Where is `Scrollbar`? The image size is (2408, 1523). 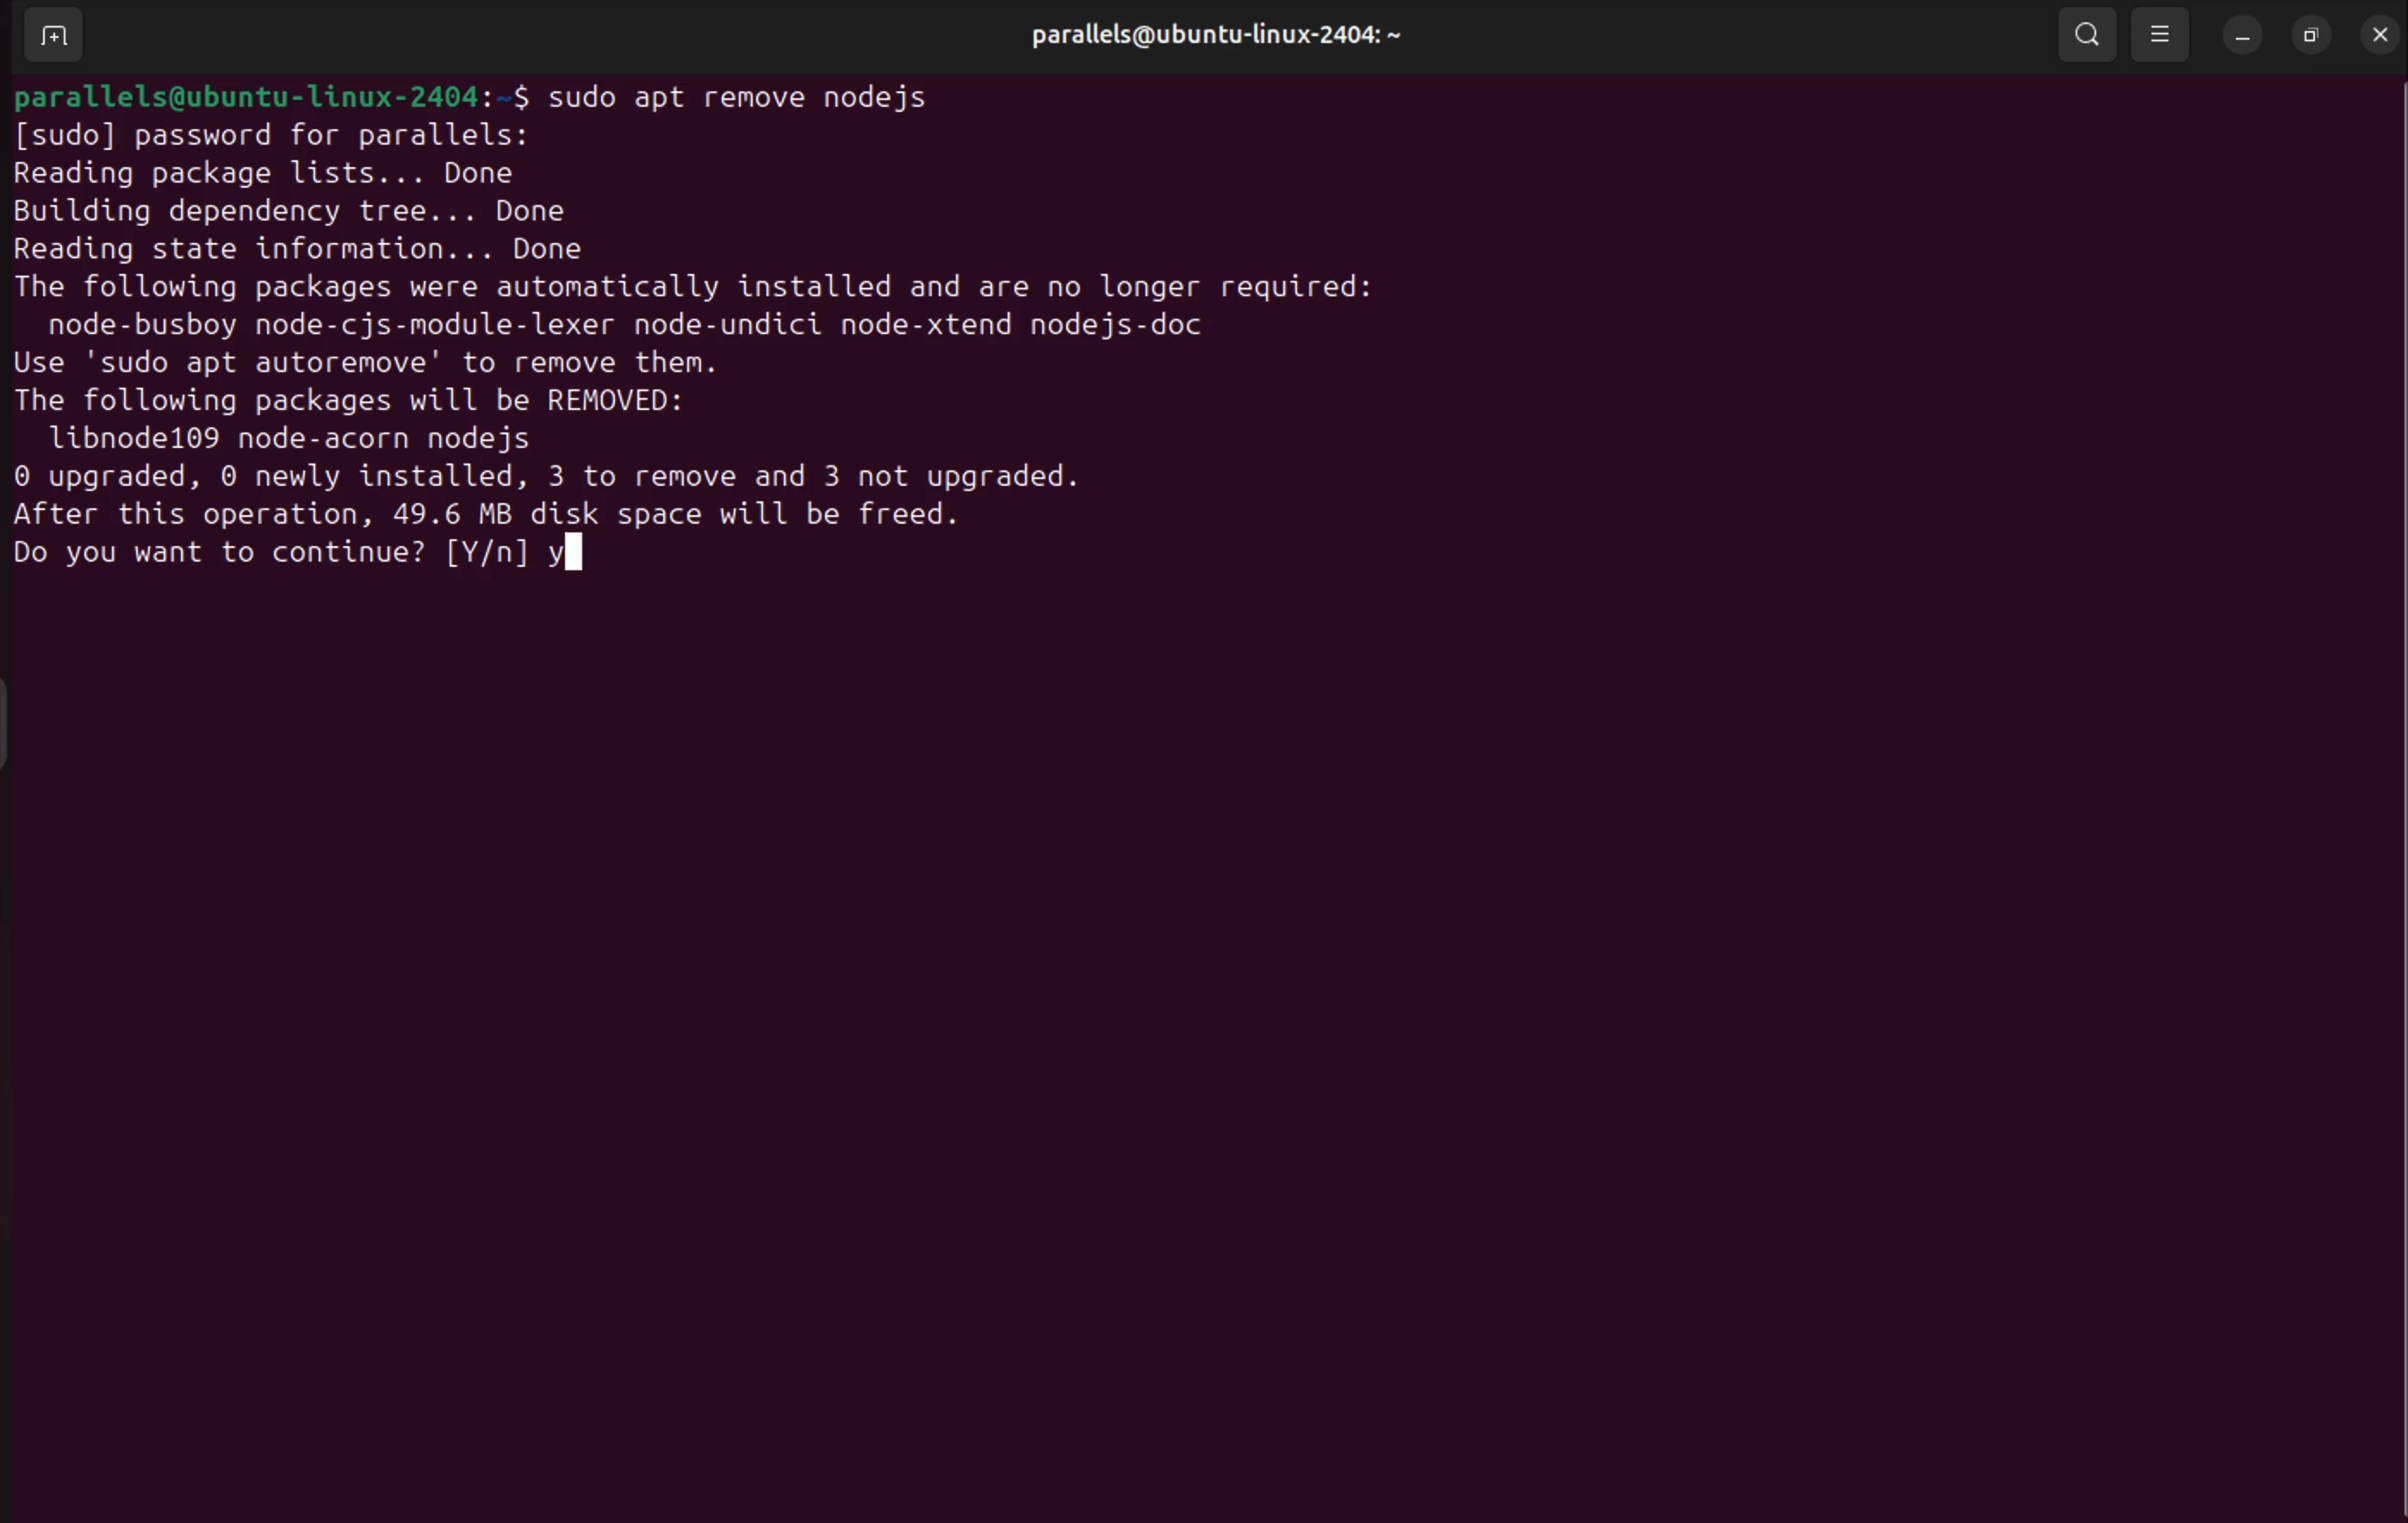
Scrollbar is located at coordinates (2383, 744).